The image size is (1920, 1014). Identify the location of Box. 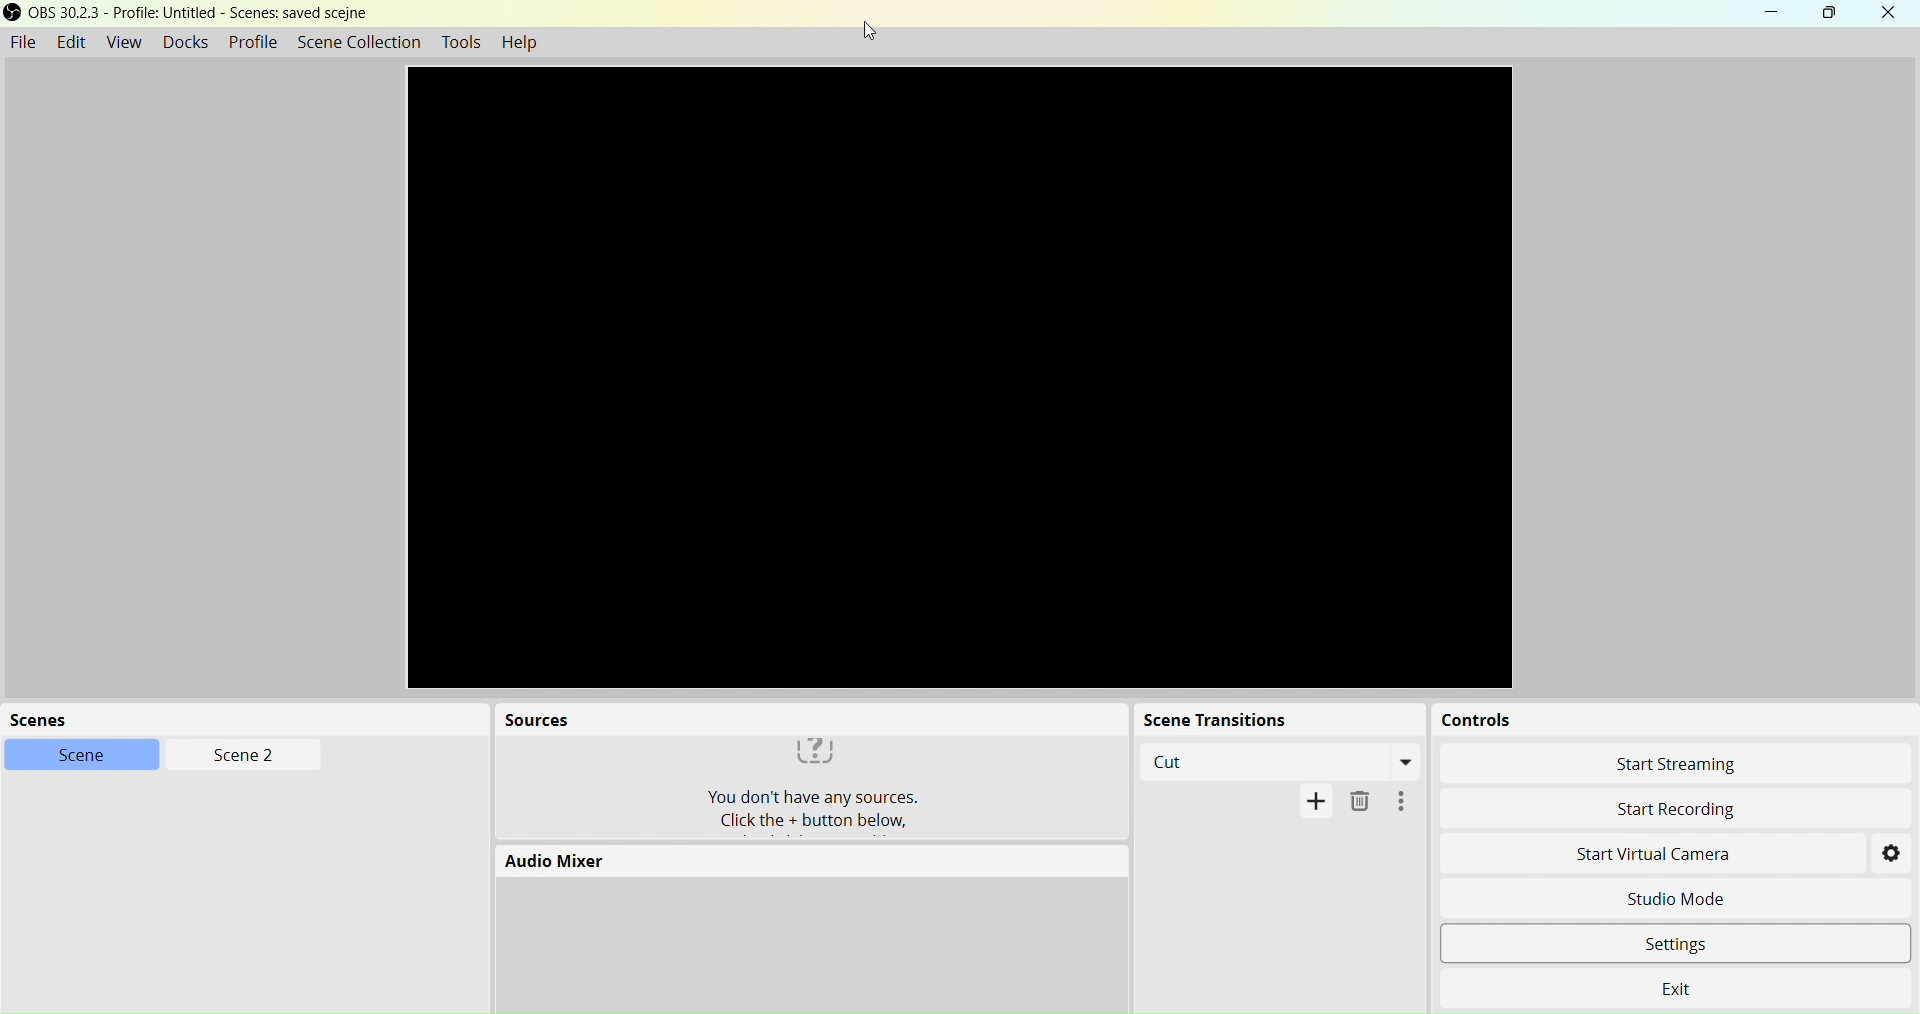
(1832, 14).